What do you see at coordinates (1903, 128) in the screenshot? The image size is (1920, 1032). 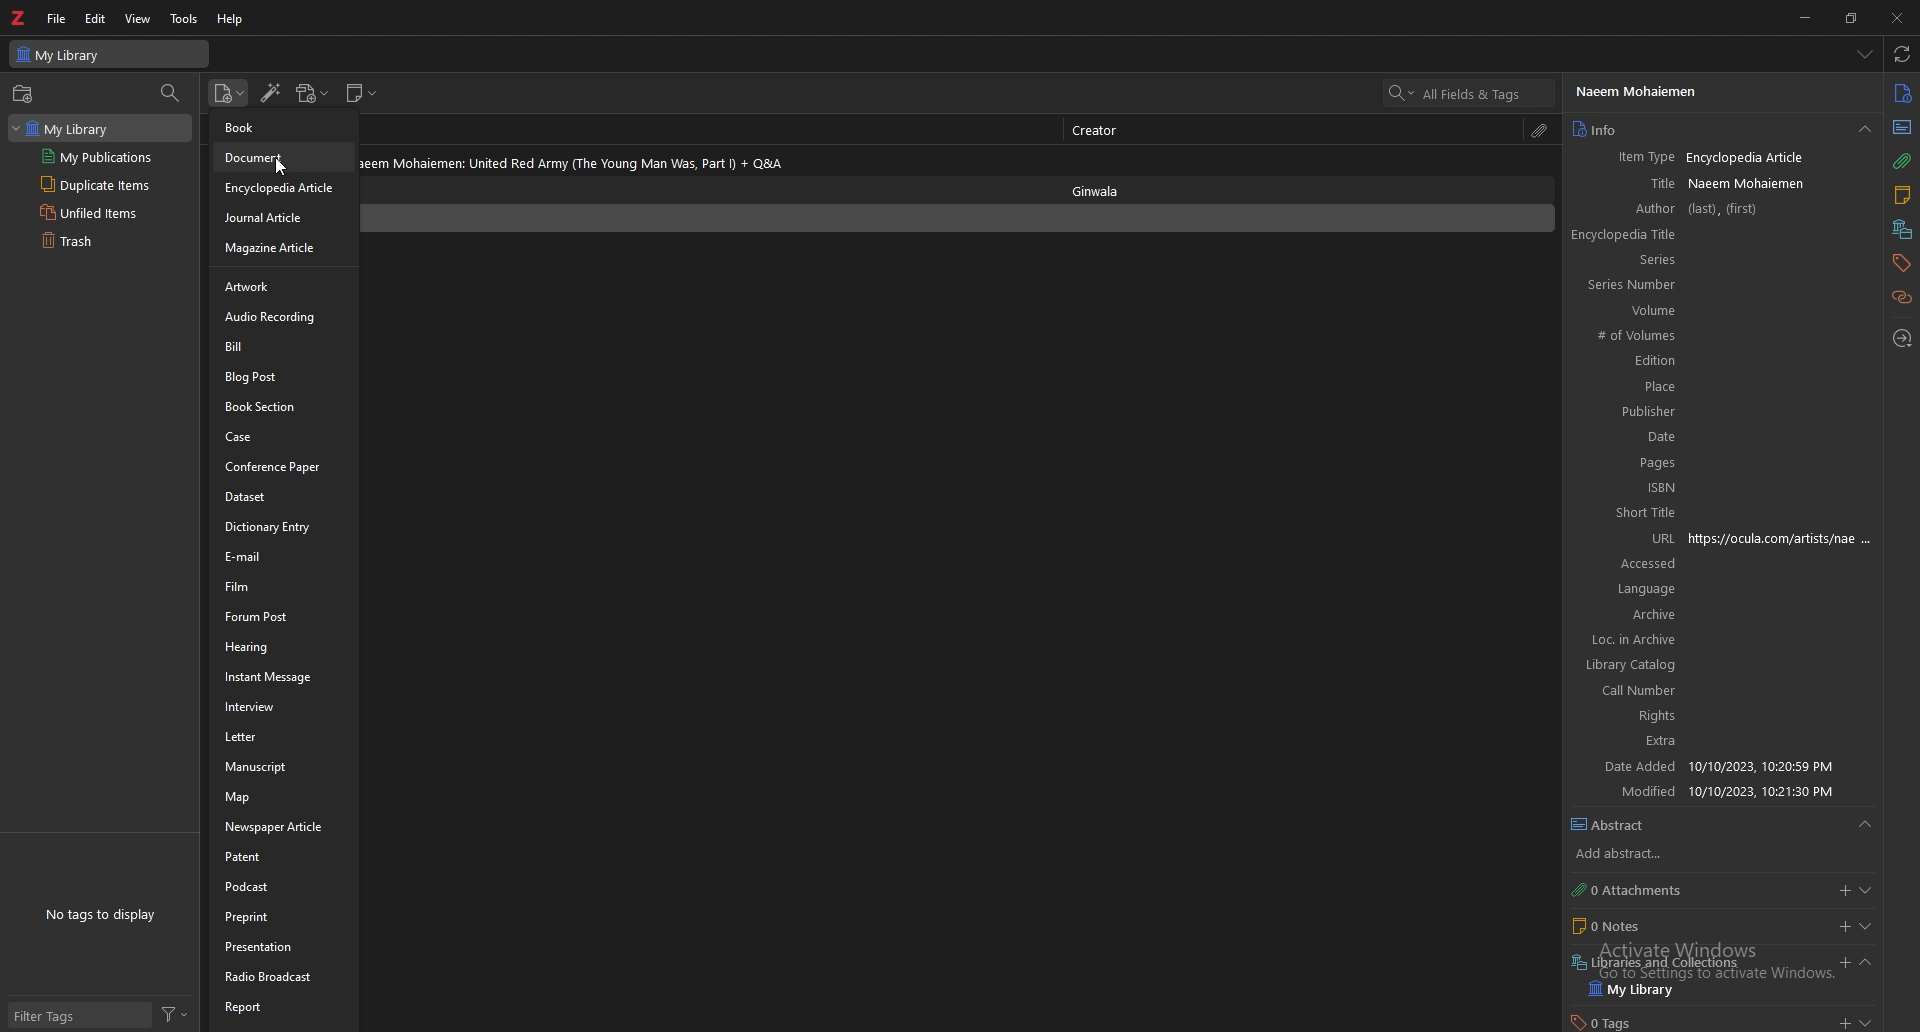 I see `Type` at bounding box center [1903, 128].